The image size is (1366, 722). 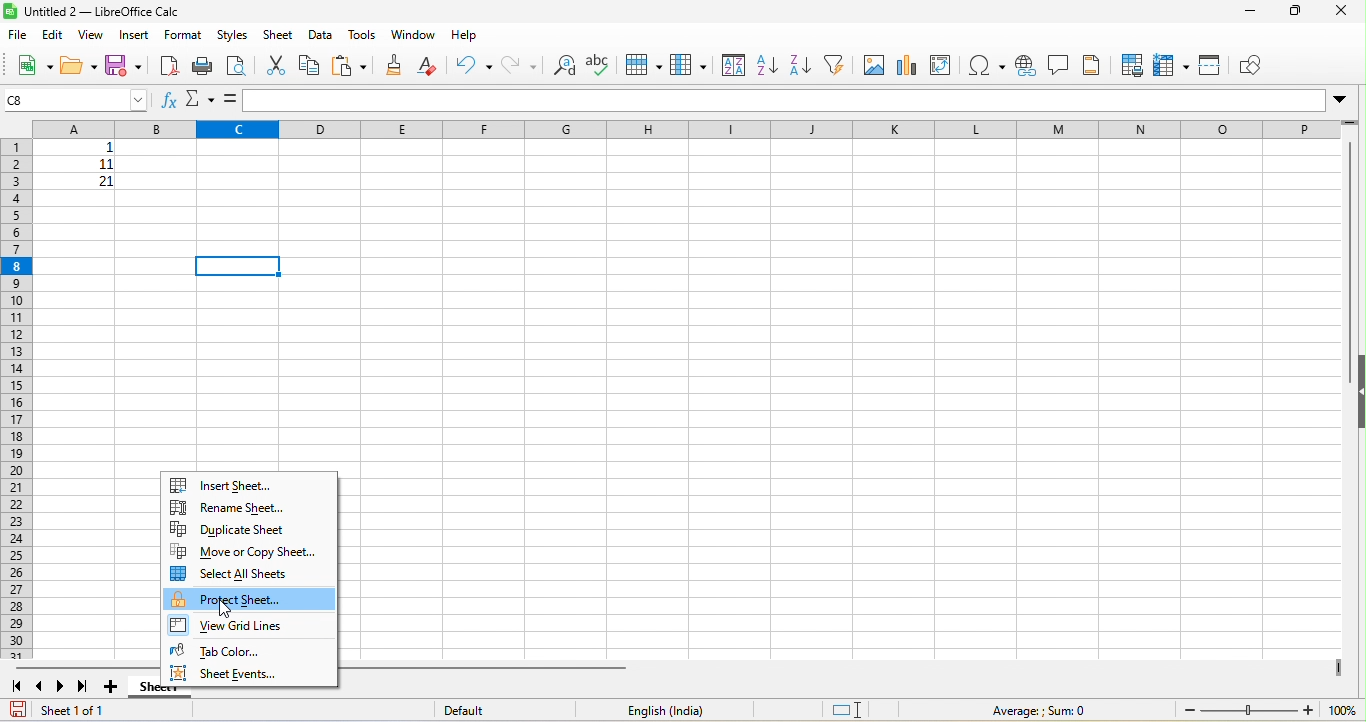 What do you see at coordinates (229, 485) in the screenshot?
I see `insert sheet` at bounding box center [229, 485].